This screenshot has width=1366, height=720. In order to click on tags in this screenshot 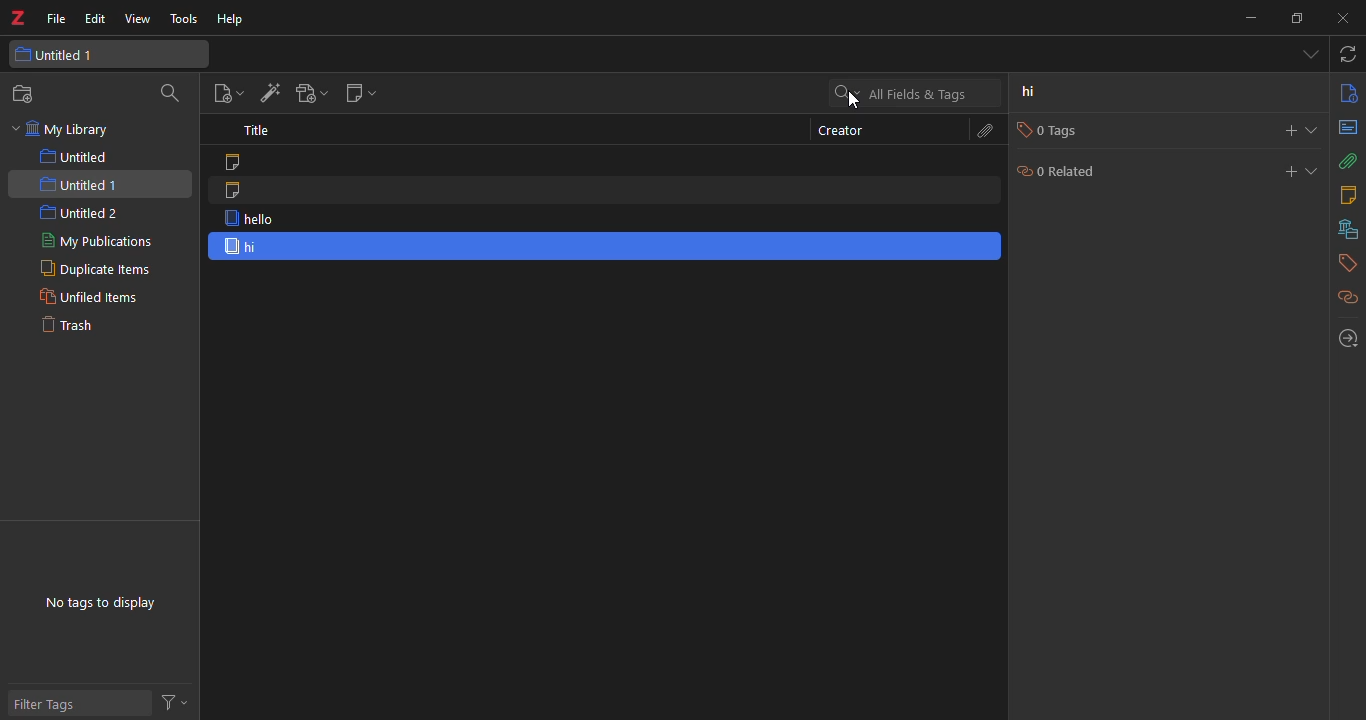, I will do `click(1344, 264)`.